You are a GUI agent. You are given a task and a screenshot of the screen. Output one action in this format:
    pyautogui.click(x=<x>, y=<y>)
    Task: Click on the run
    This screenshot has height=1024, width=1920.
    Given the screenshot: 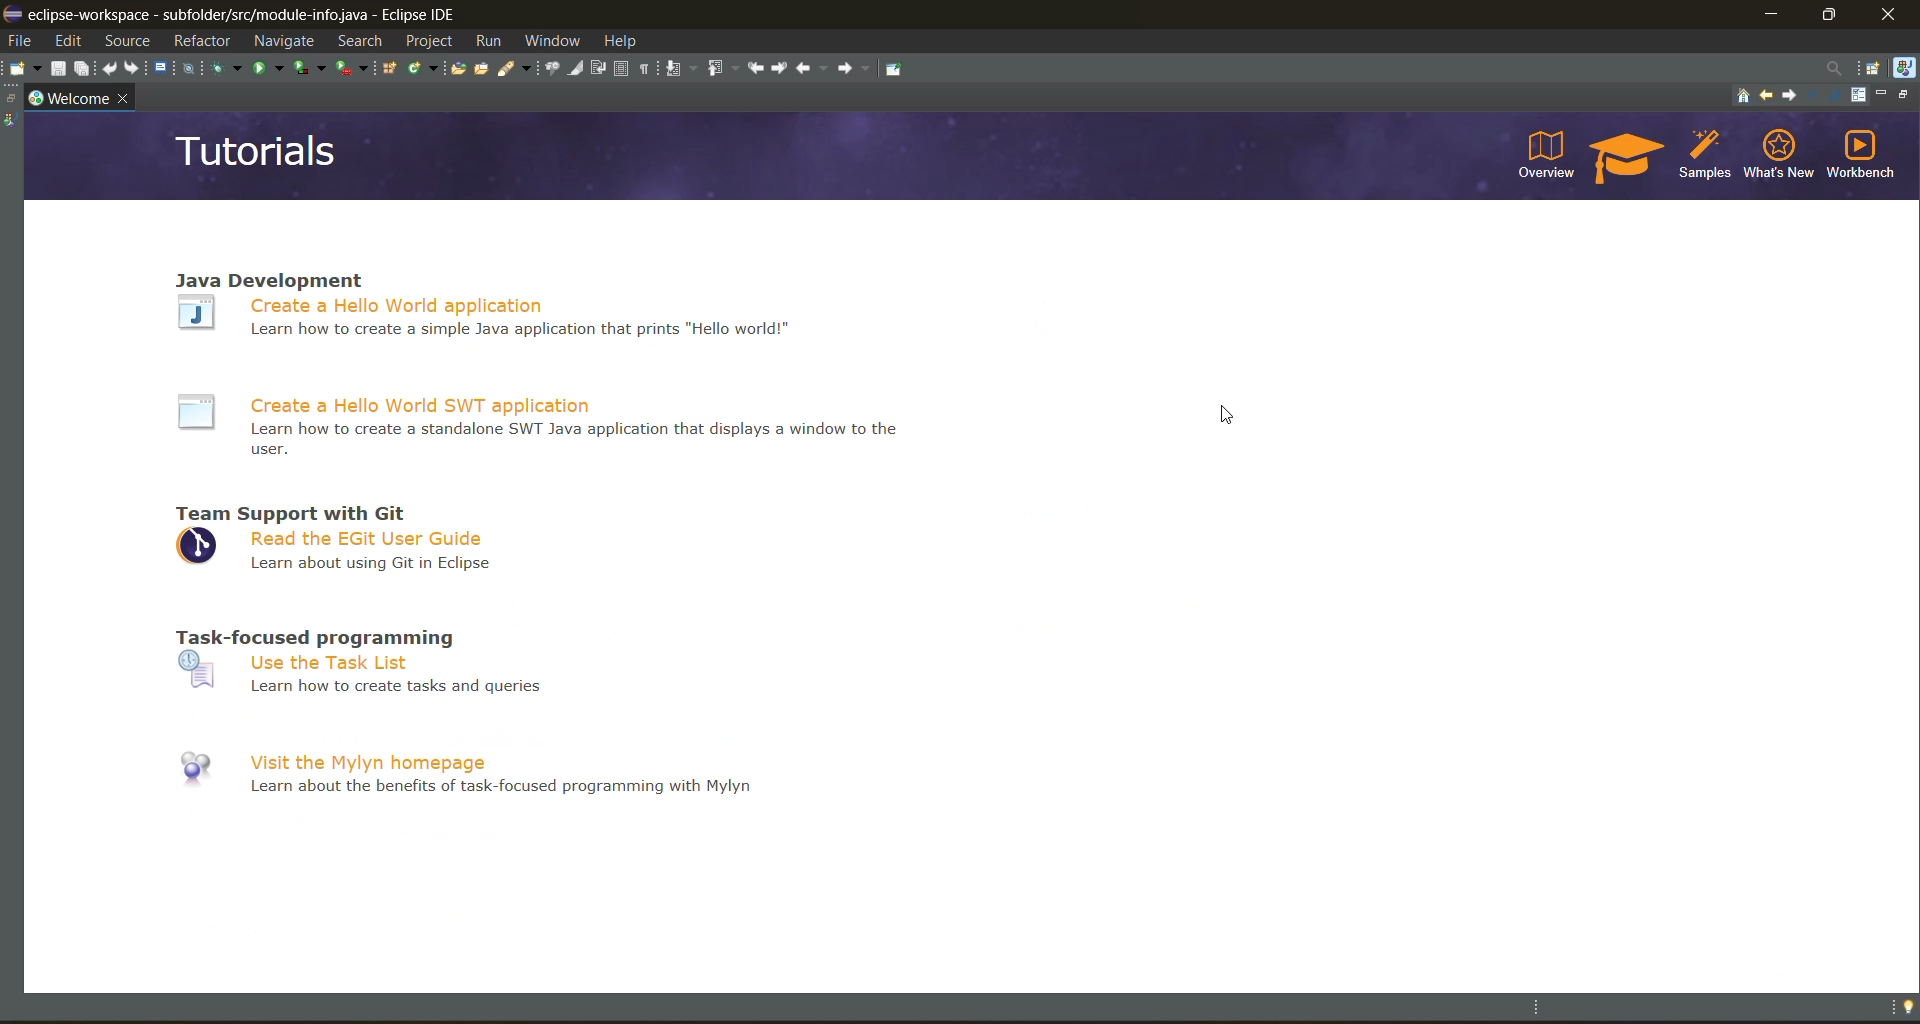 What is the action you would take?
    pyautogui.click(x=269, y=69)
    